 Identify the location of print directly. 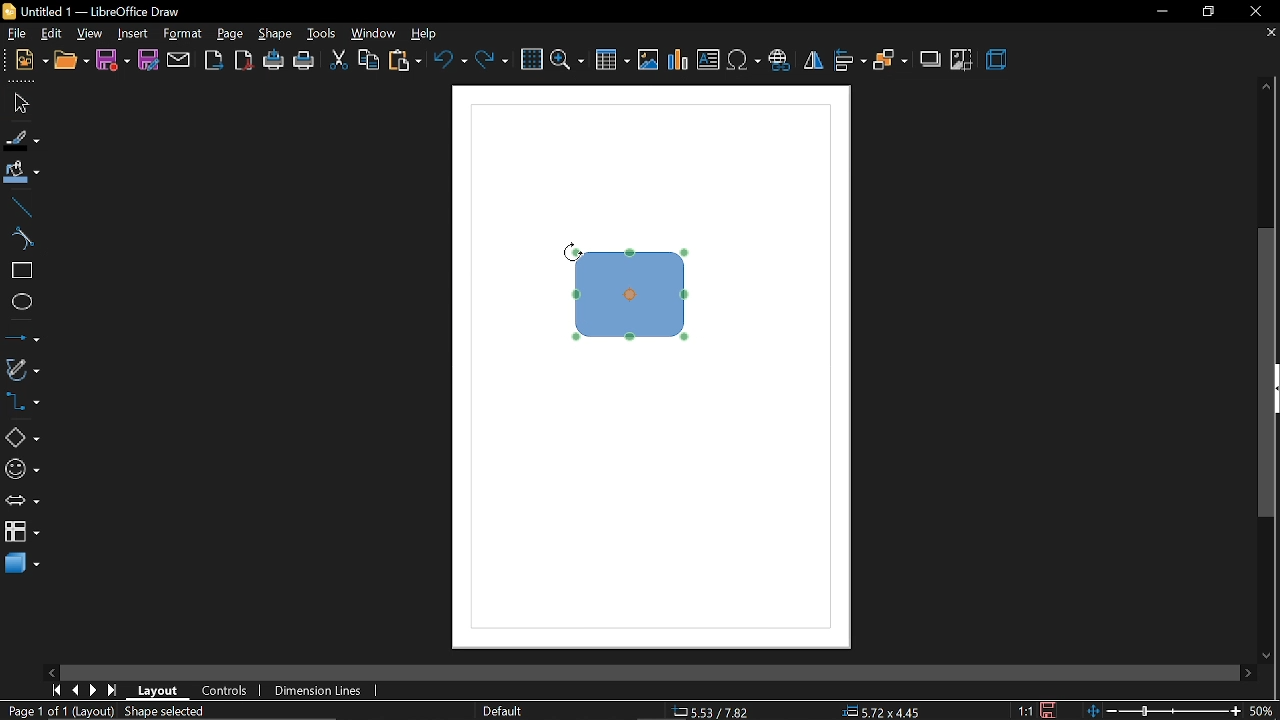
(272, 59).